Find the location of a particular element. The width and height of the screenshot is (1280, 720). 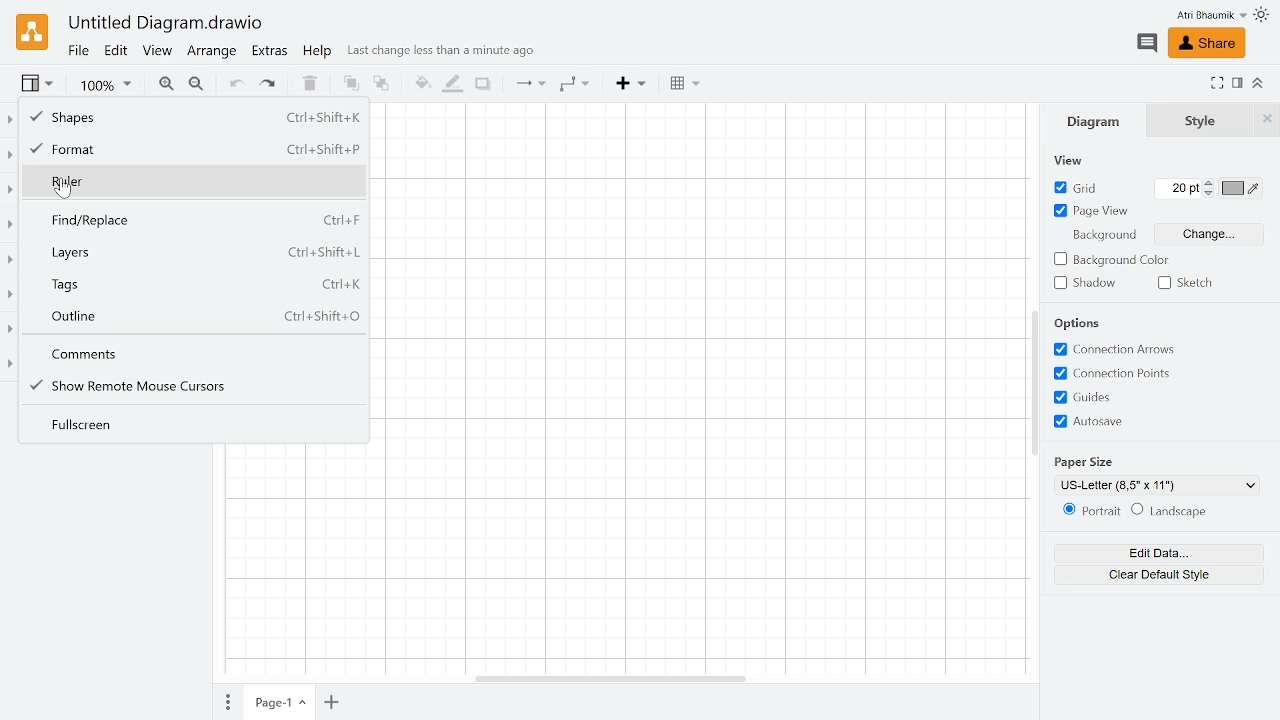

options is located at coordinates (1087, 322).